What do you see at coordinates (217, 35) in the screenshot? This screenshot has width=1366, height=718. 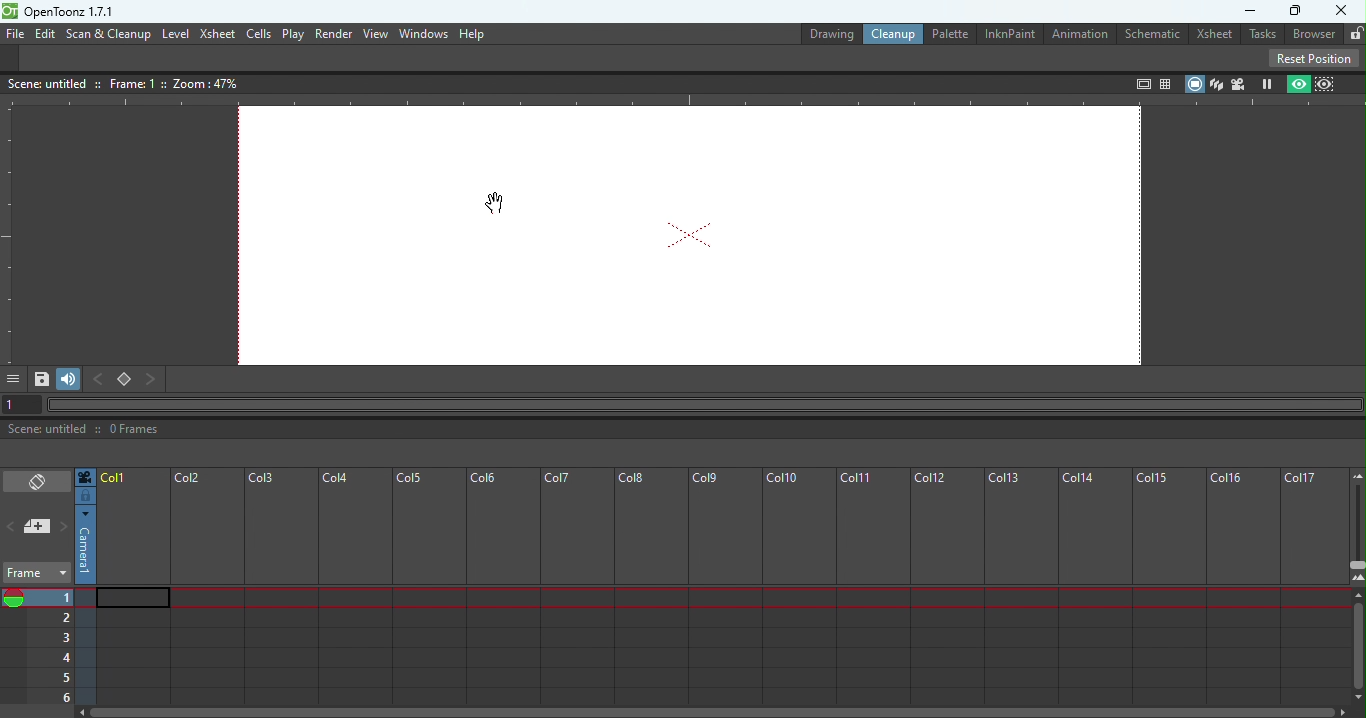 I see `Xsheet` at bounding box center [217, 35].